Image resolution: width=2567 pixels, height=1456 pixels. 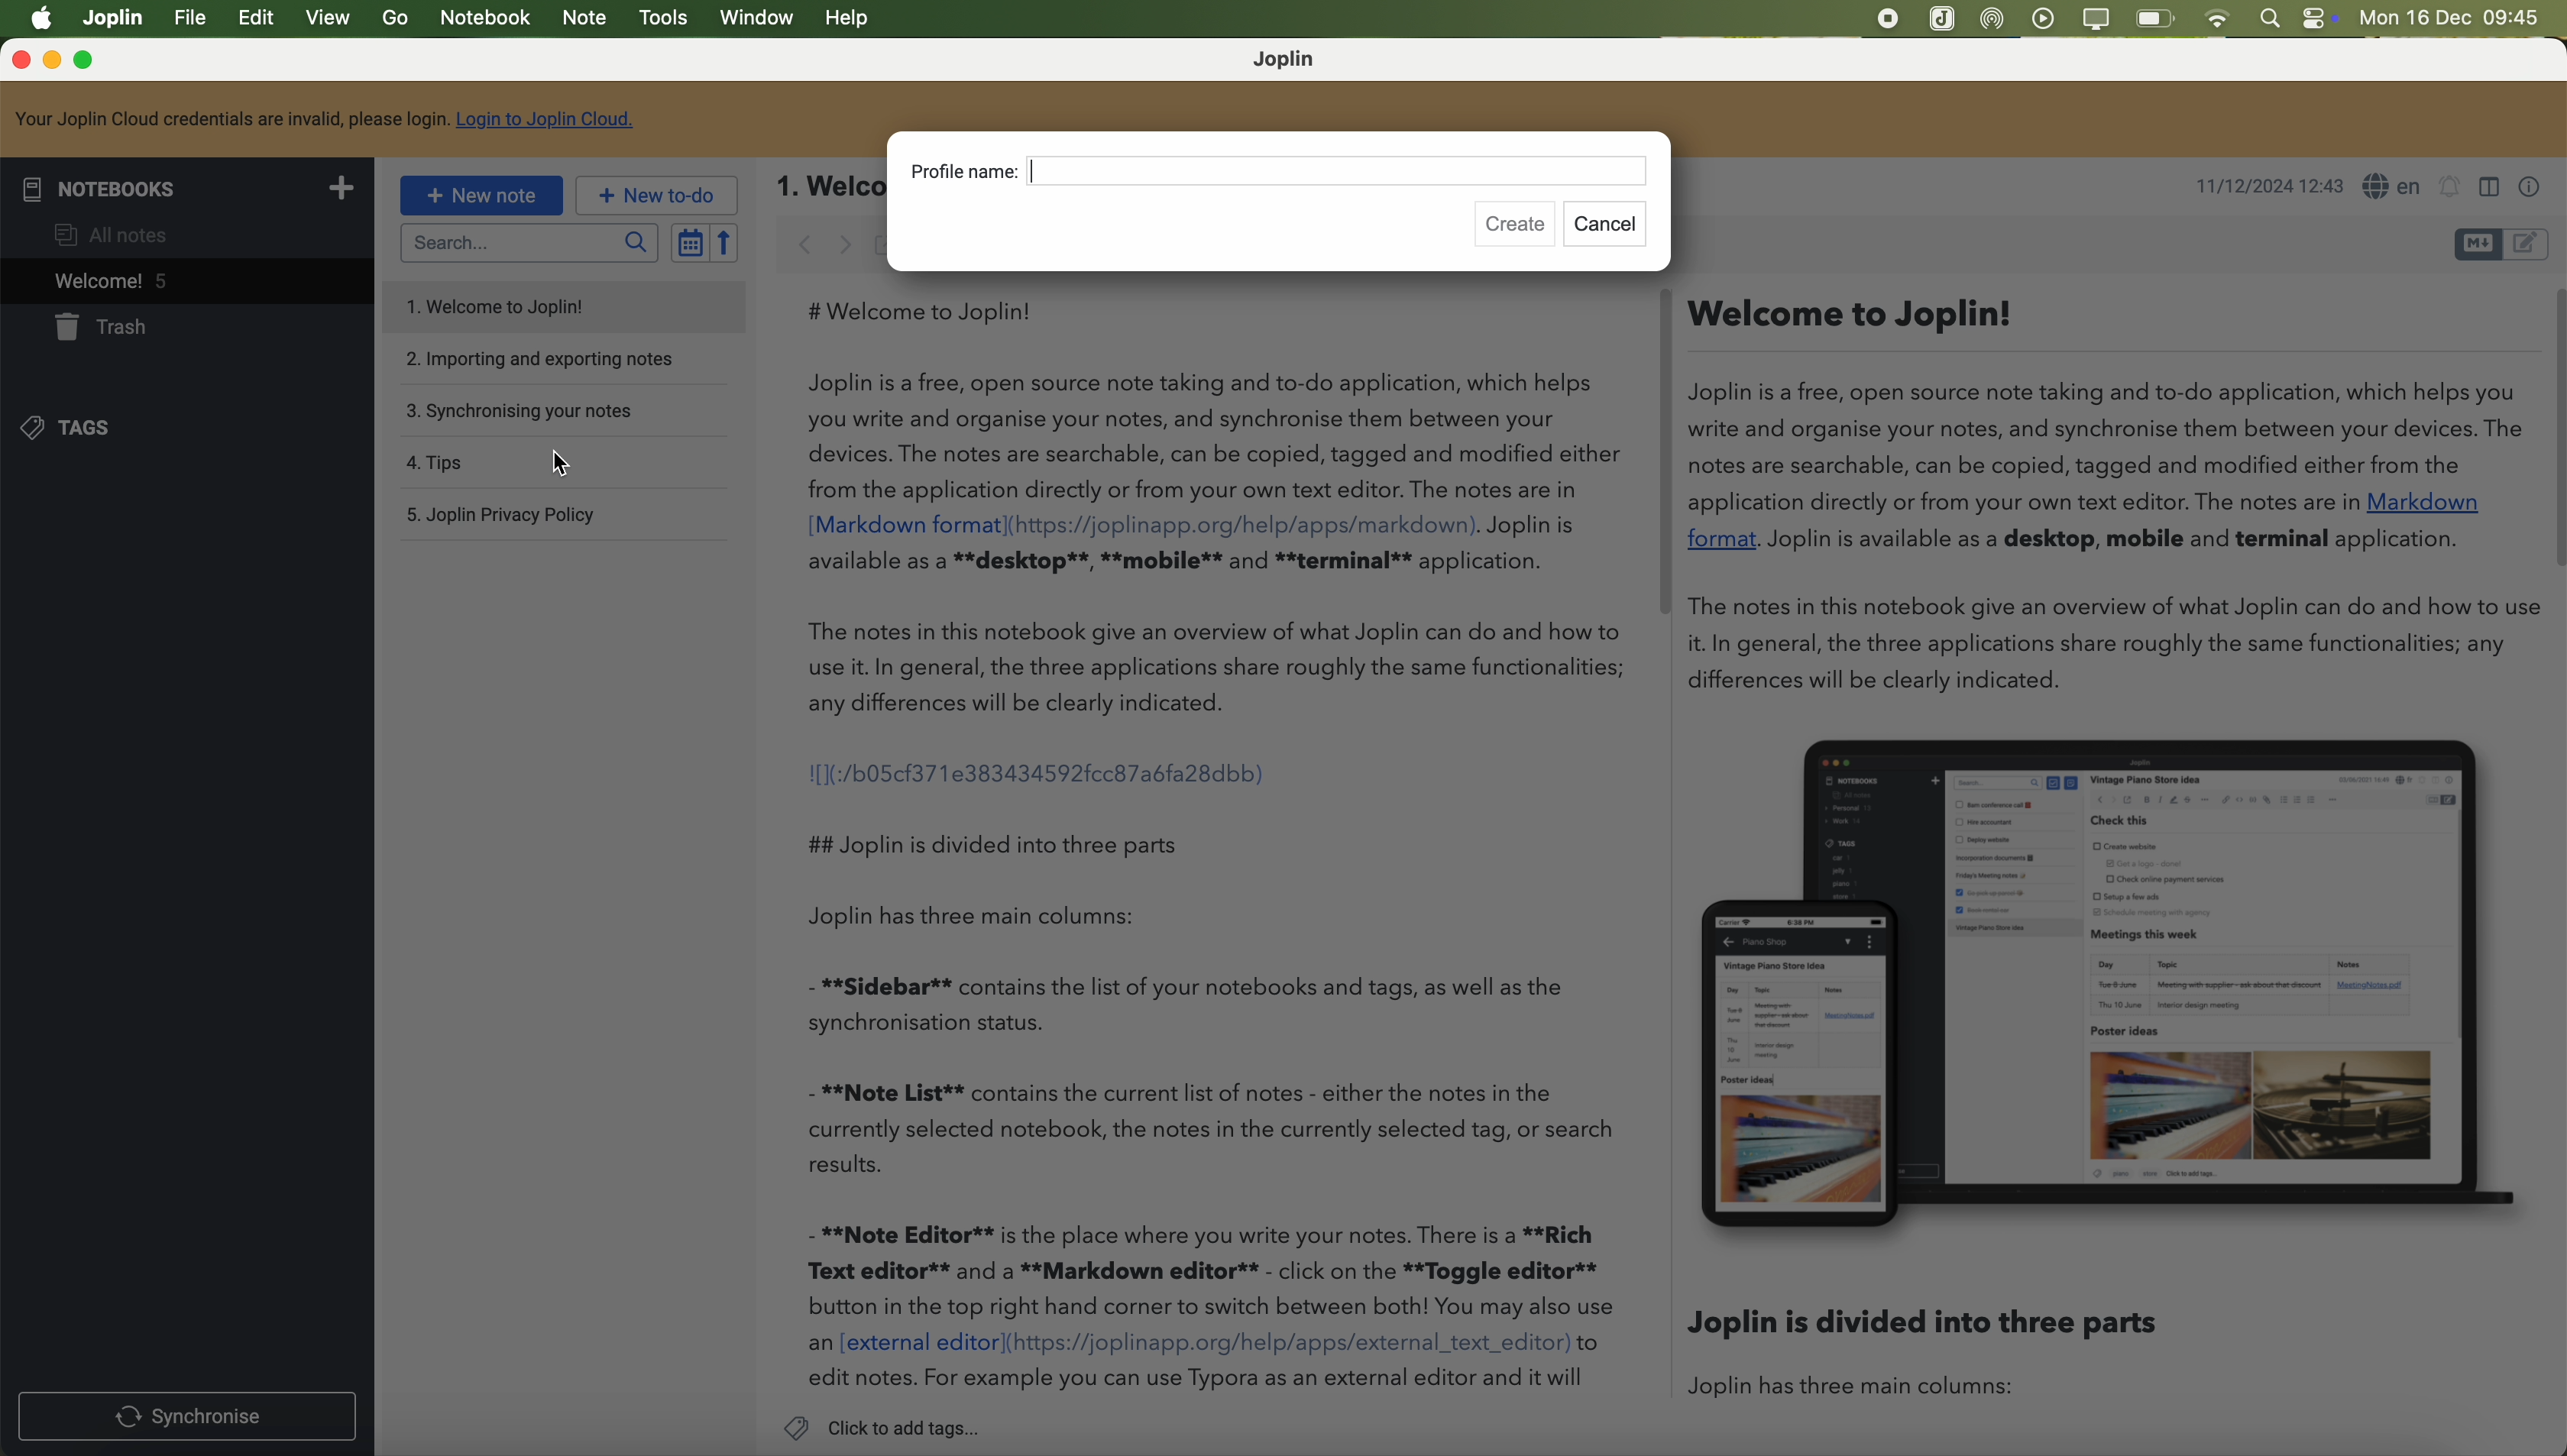 I want to click on note, so click(x=587, y=20).